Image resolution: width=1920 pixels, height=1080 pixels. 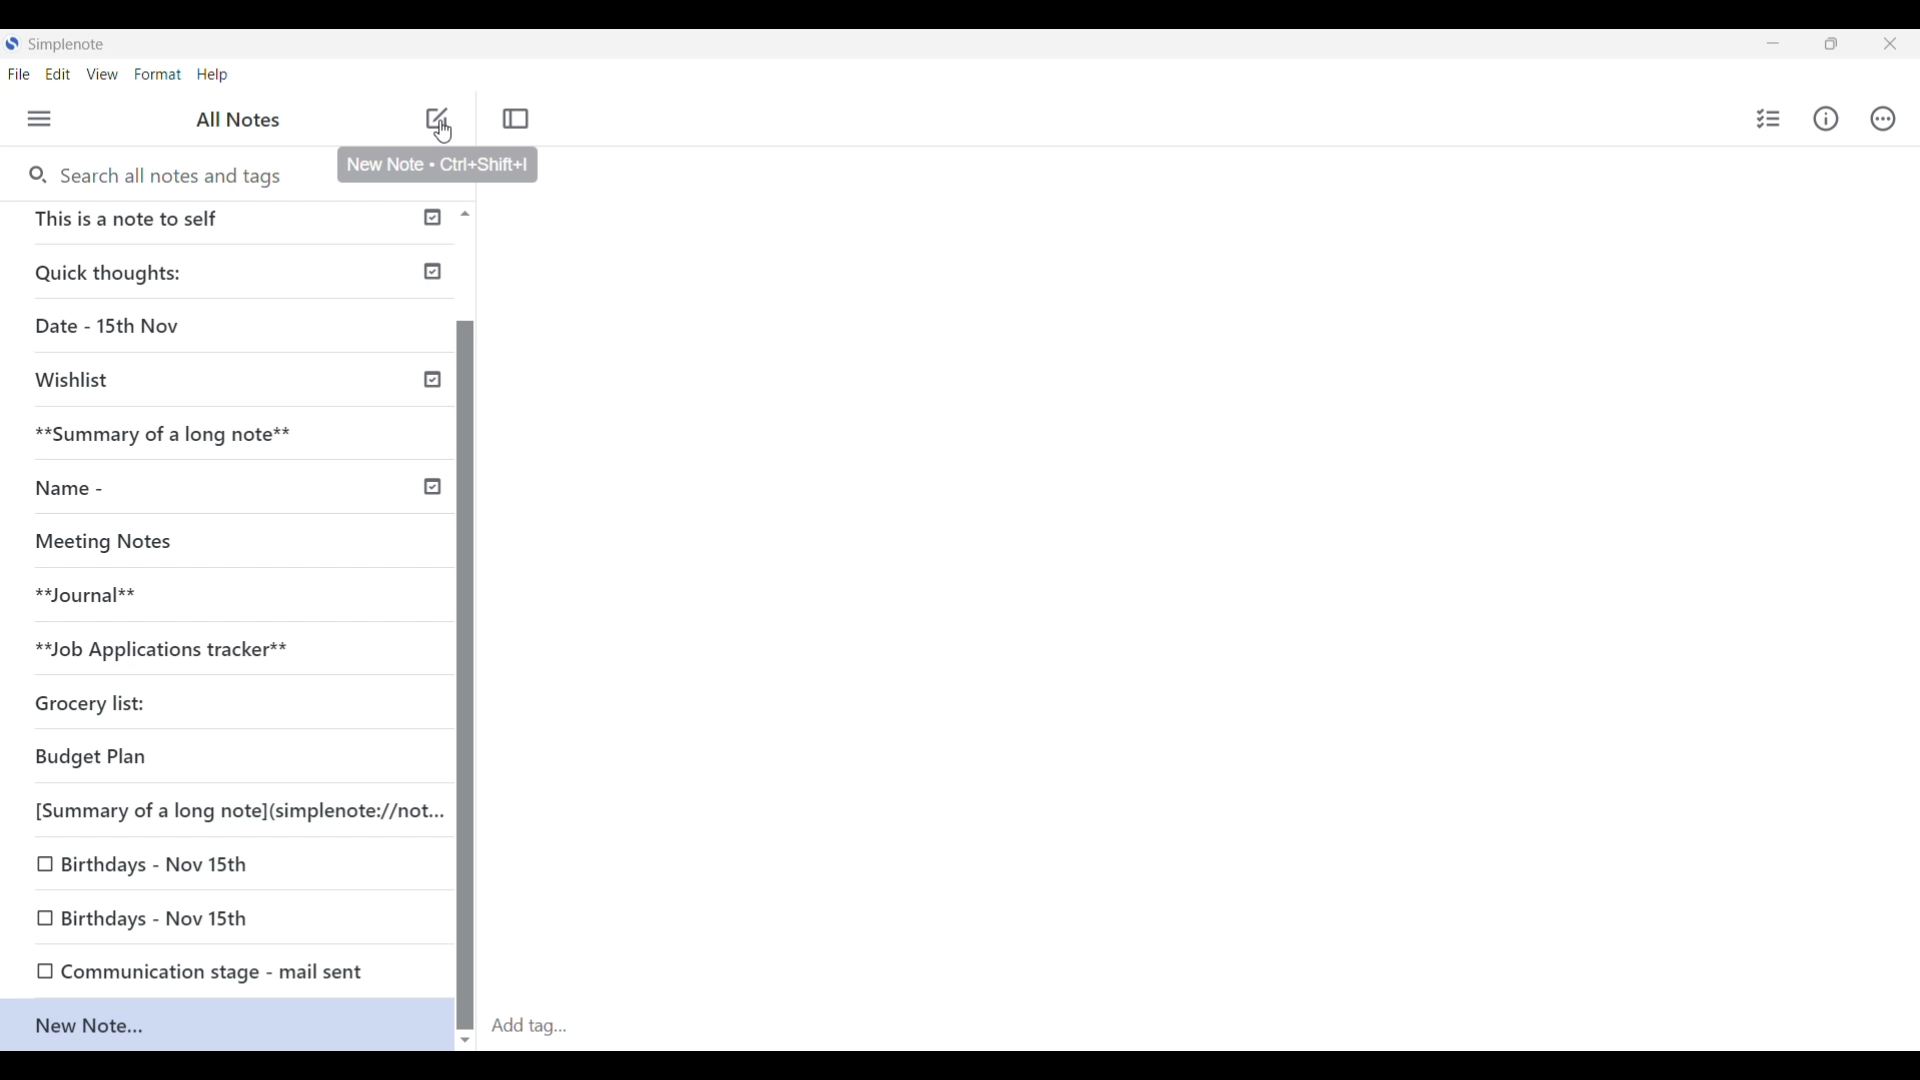 I want to click on Format menu, so click(x=159, y=75).